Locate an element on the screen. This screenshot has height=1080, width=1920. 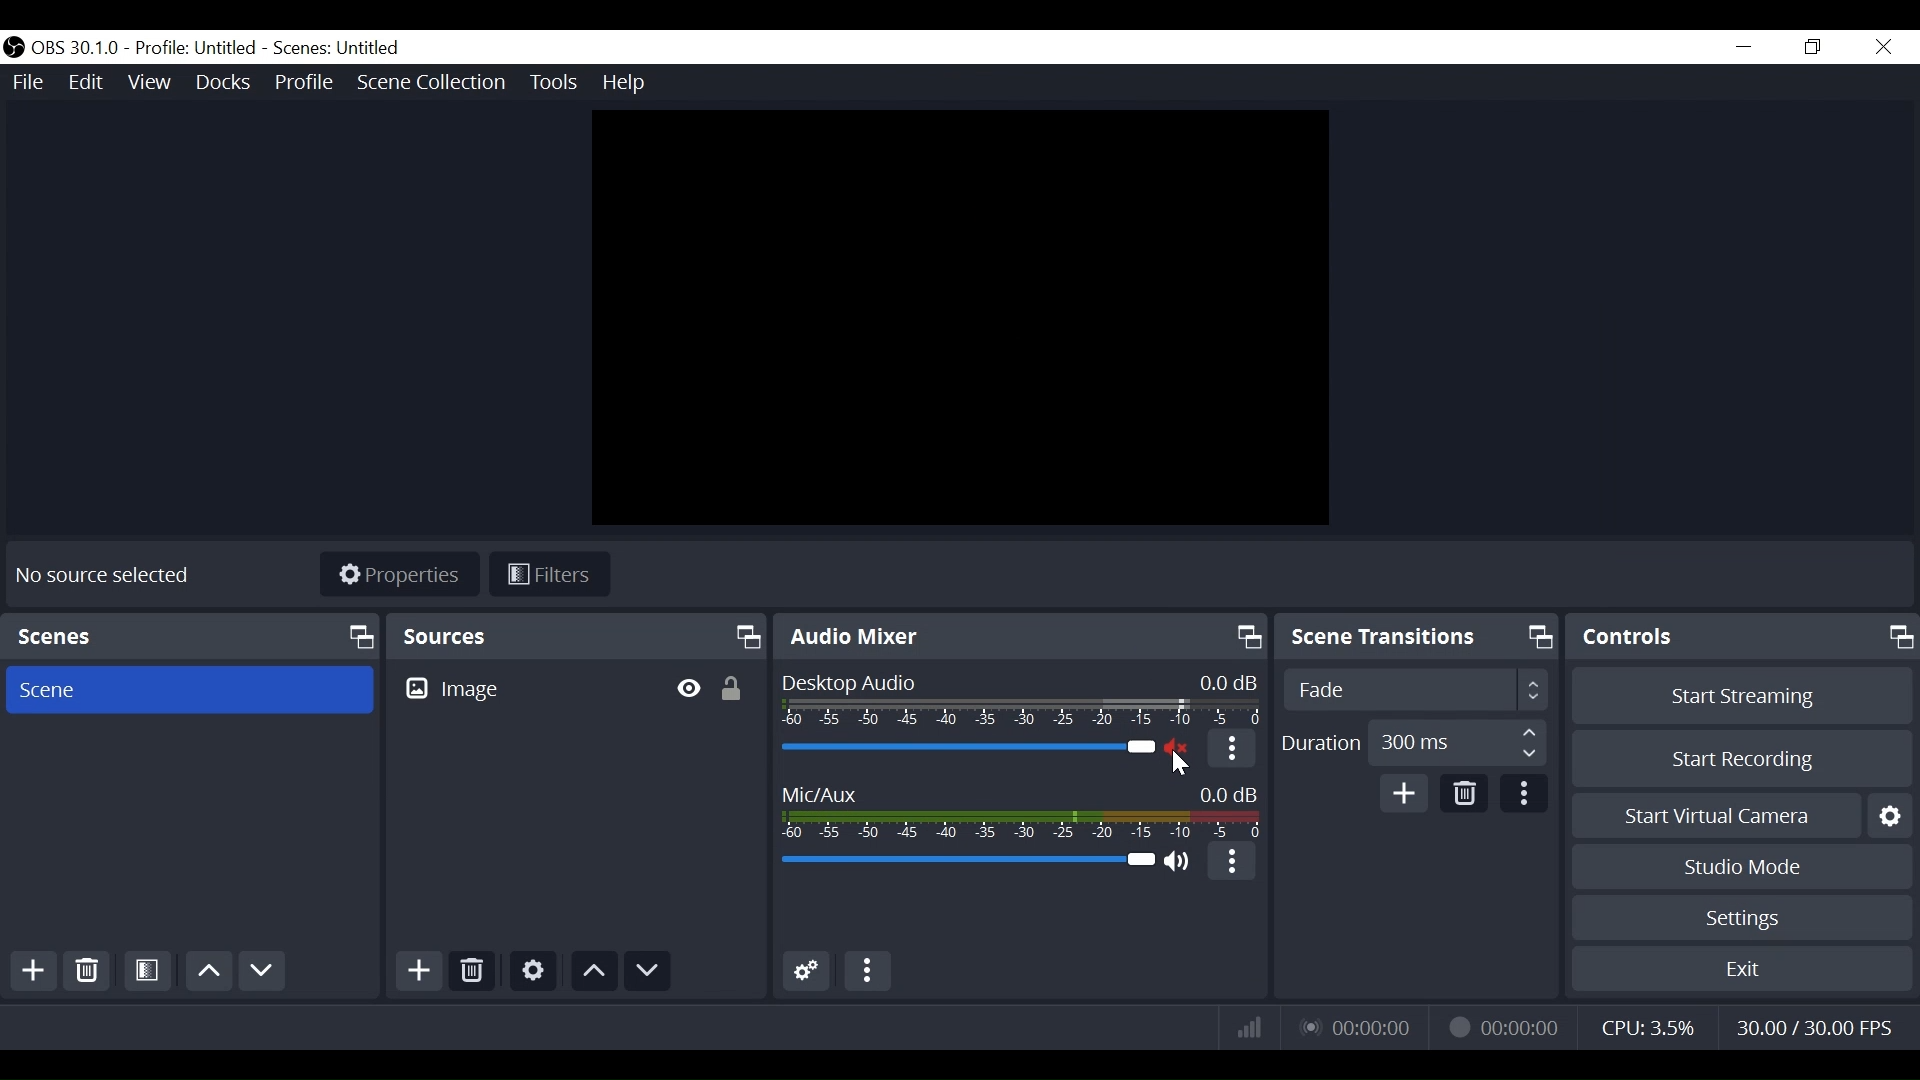
Properties is located at coordinates (404, 574).